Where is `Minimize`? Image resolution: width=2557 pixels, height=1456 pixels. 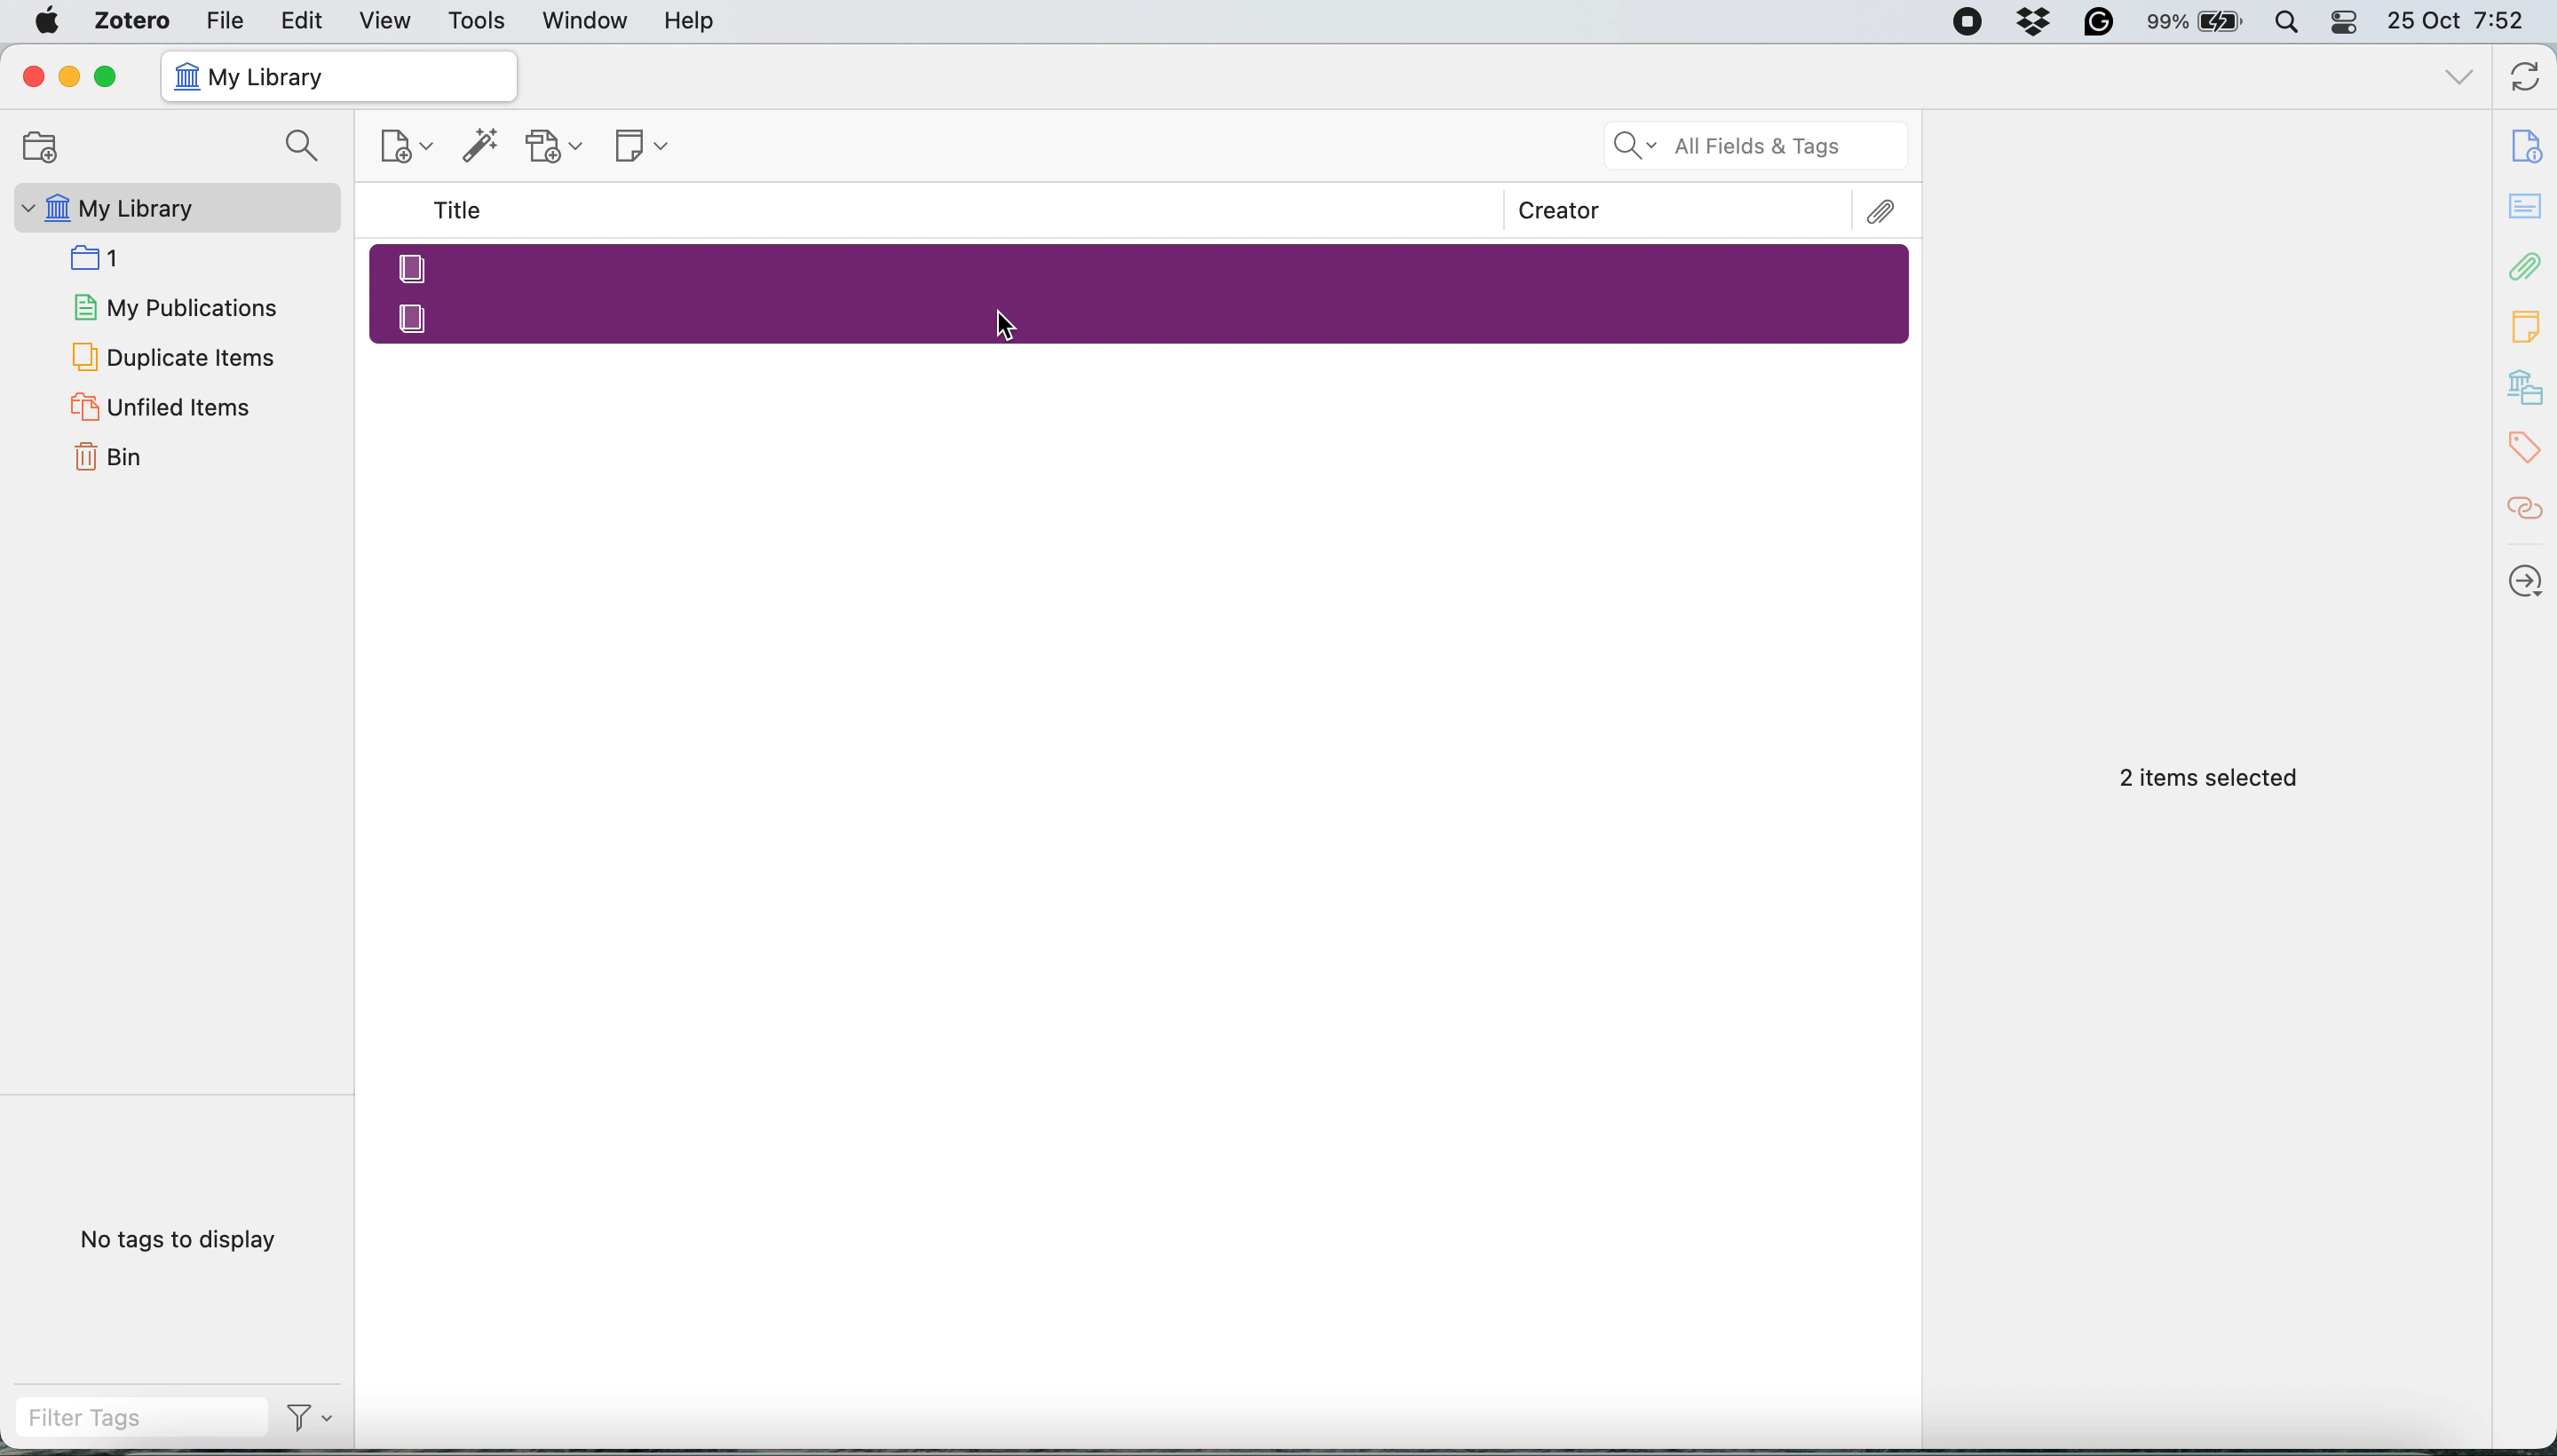 Minimize is located at coordinates (67, 77).